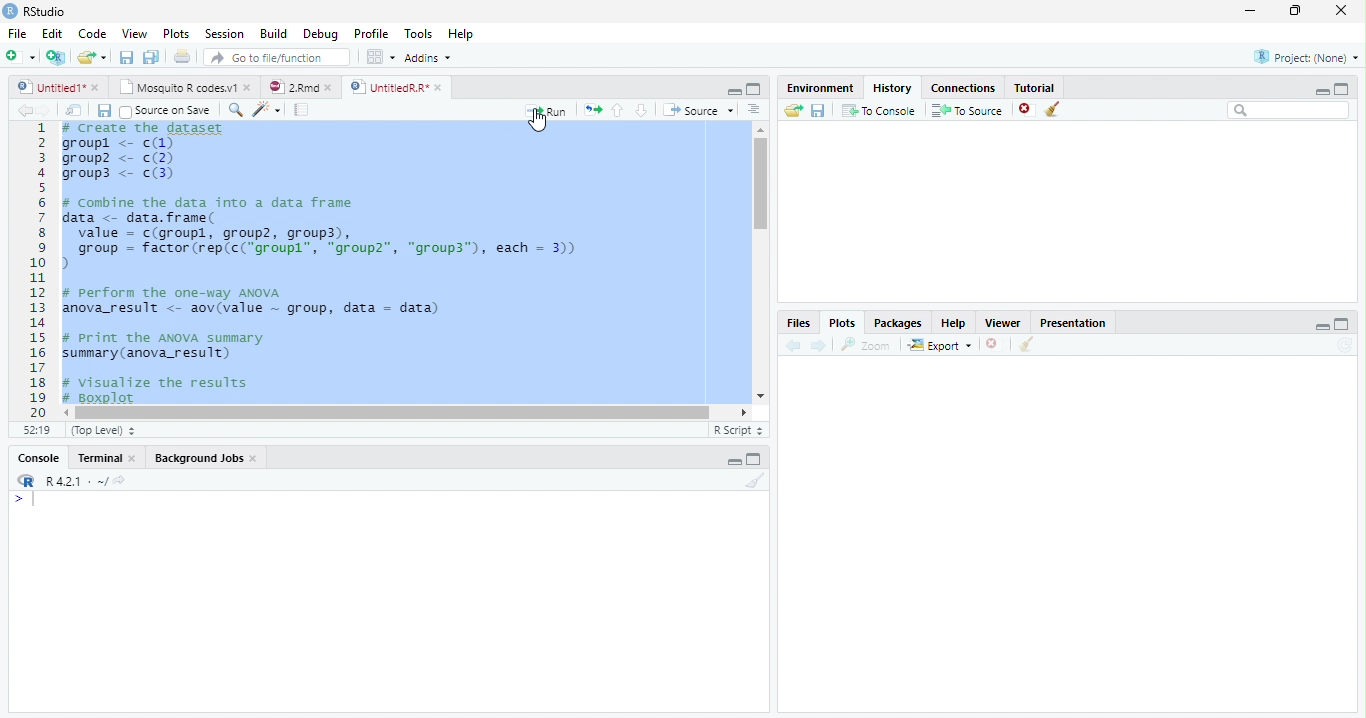 The height and width of the screenshot is (718, 1366). I want to click on Source on save, so click(169, 111).